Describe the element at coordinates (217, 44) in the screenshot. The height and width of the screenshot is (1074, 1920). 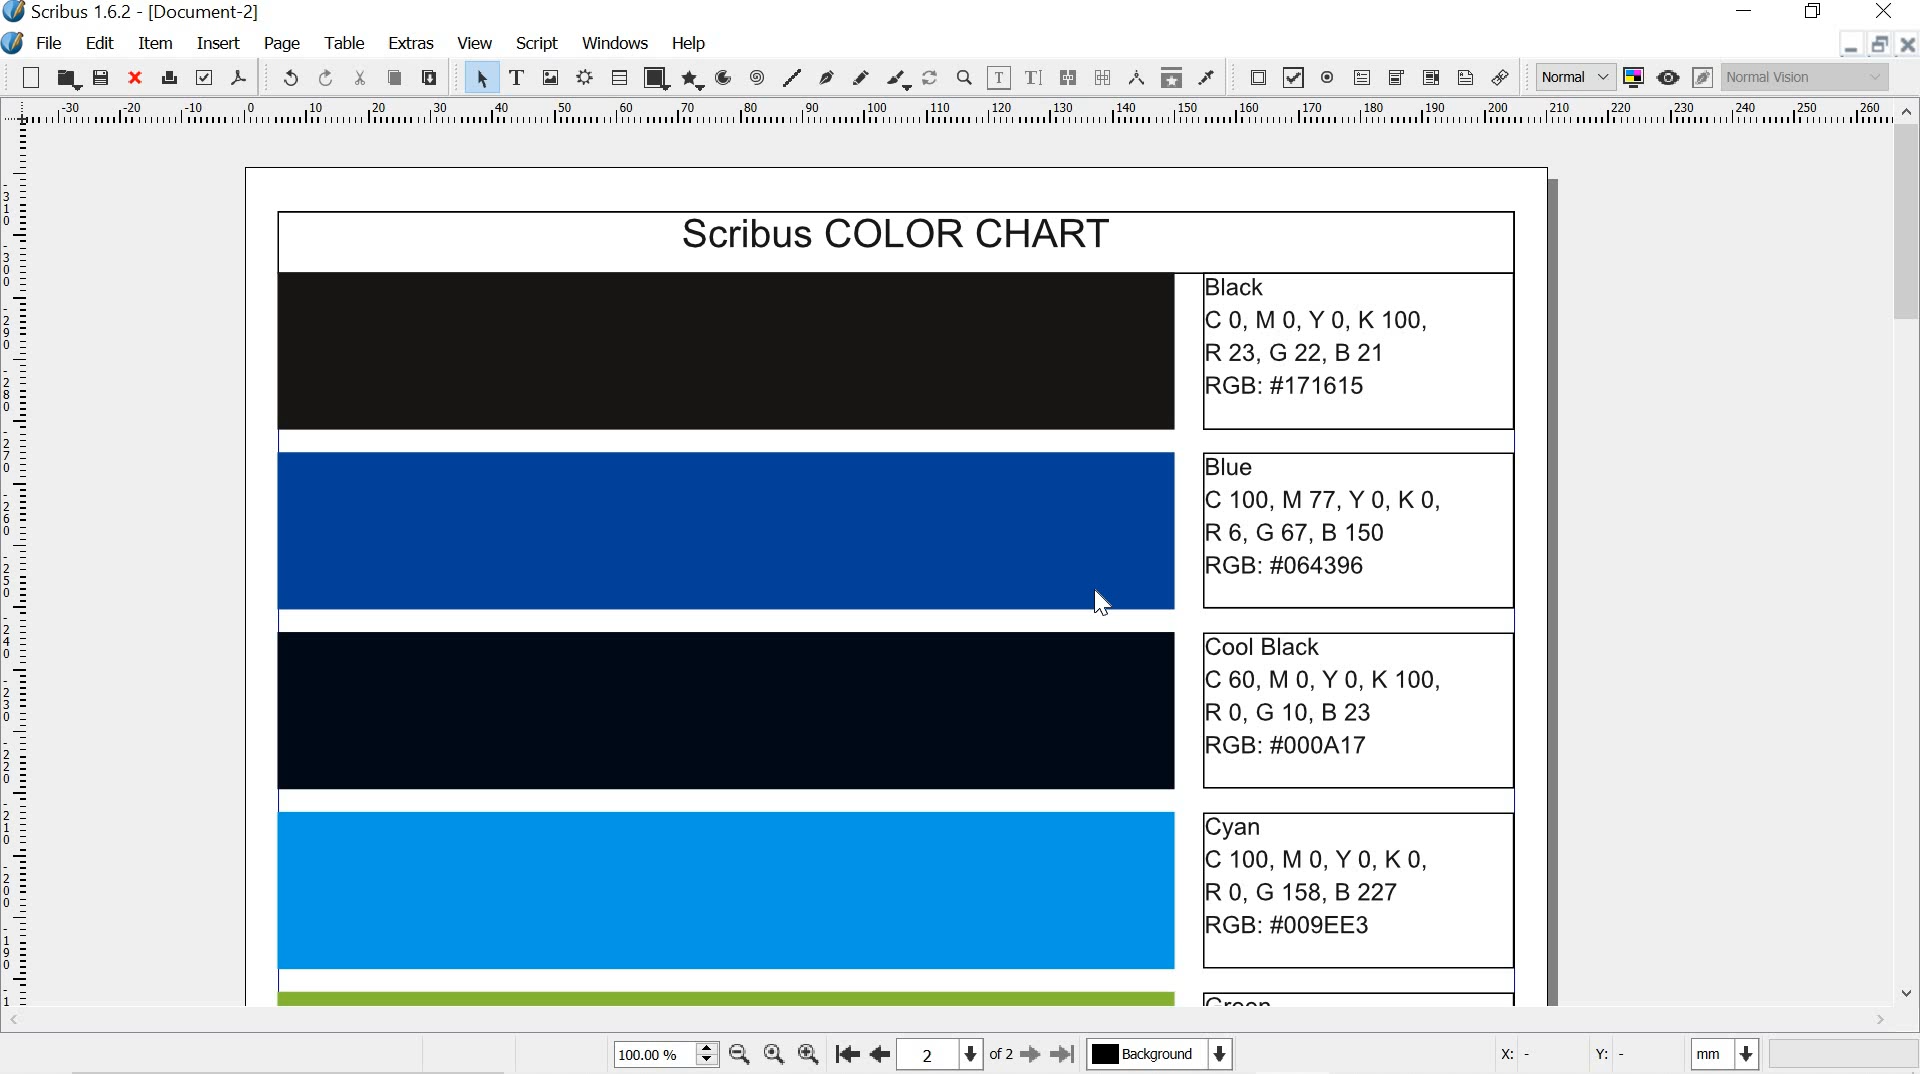
I see `insert` at that location.